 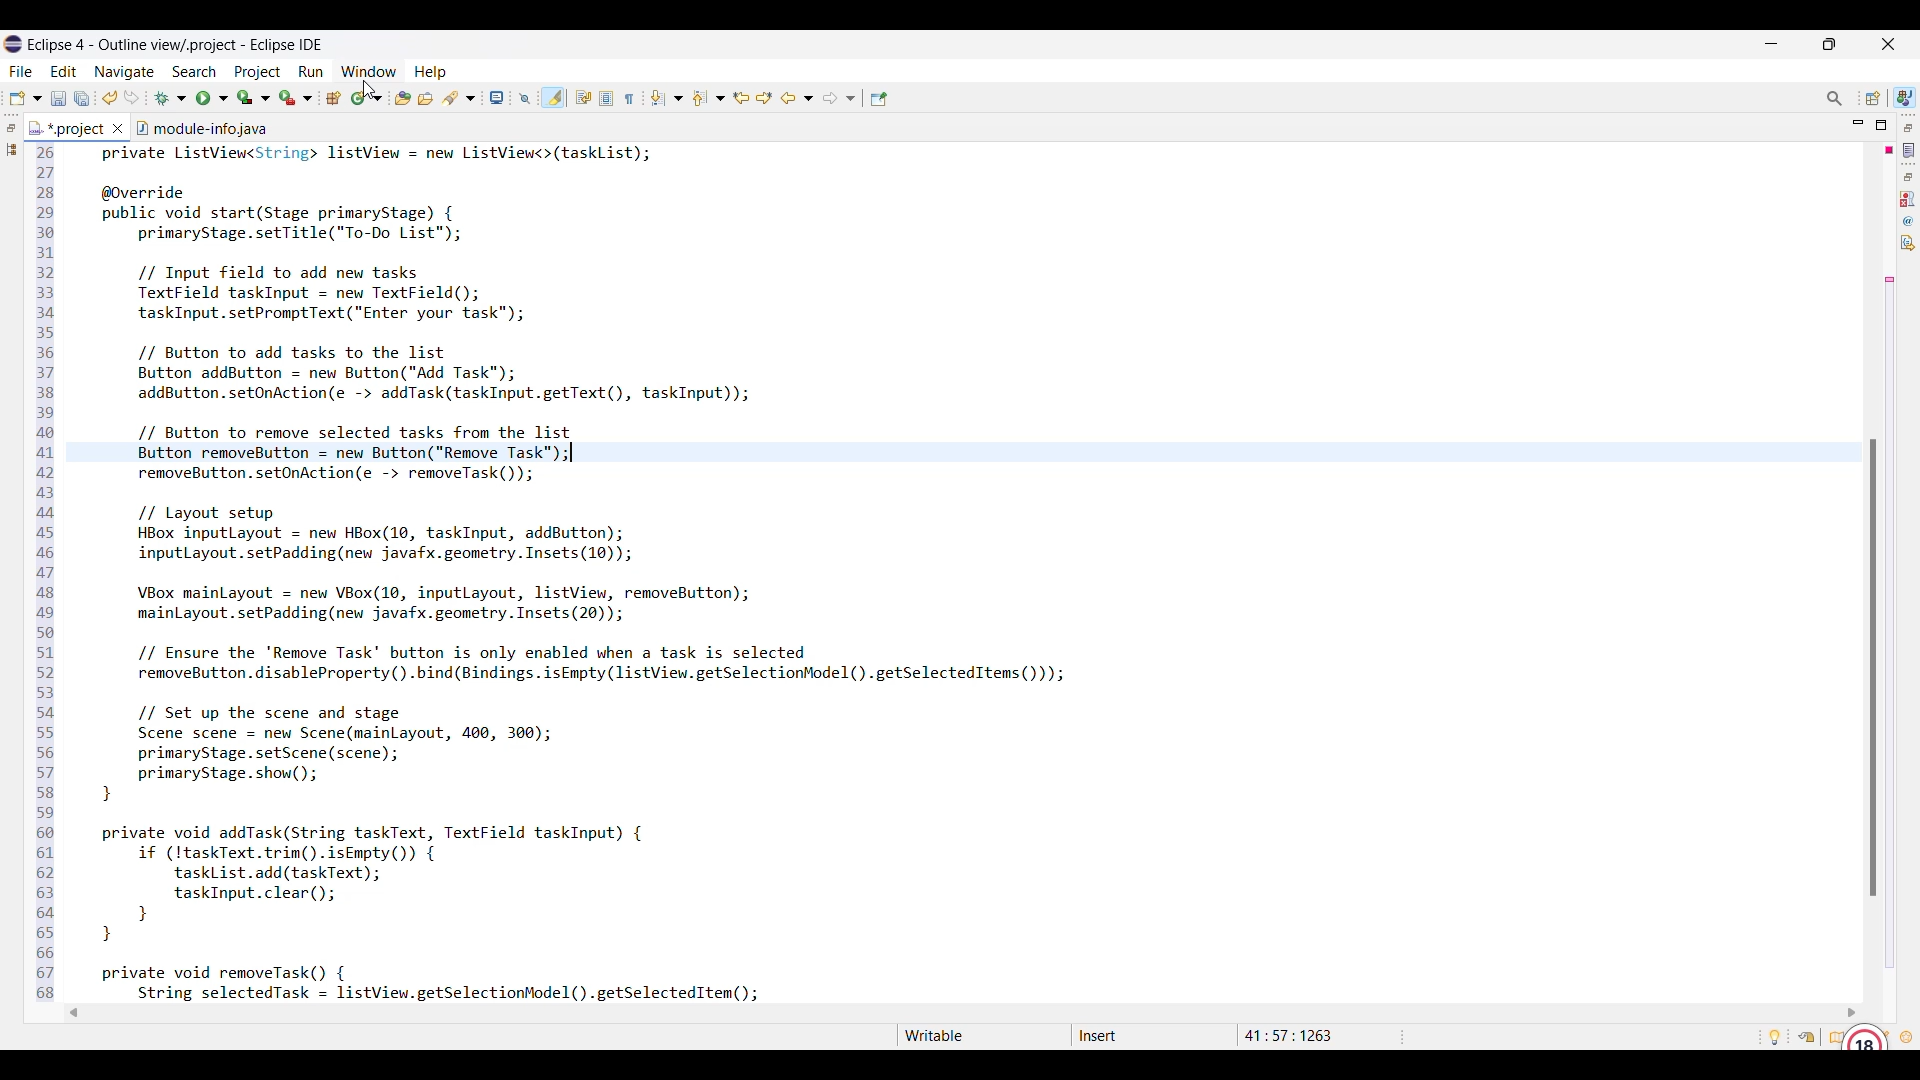 I want to click on Current perspective, so click(x=1905, y=97).